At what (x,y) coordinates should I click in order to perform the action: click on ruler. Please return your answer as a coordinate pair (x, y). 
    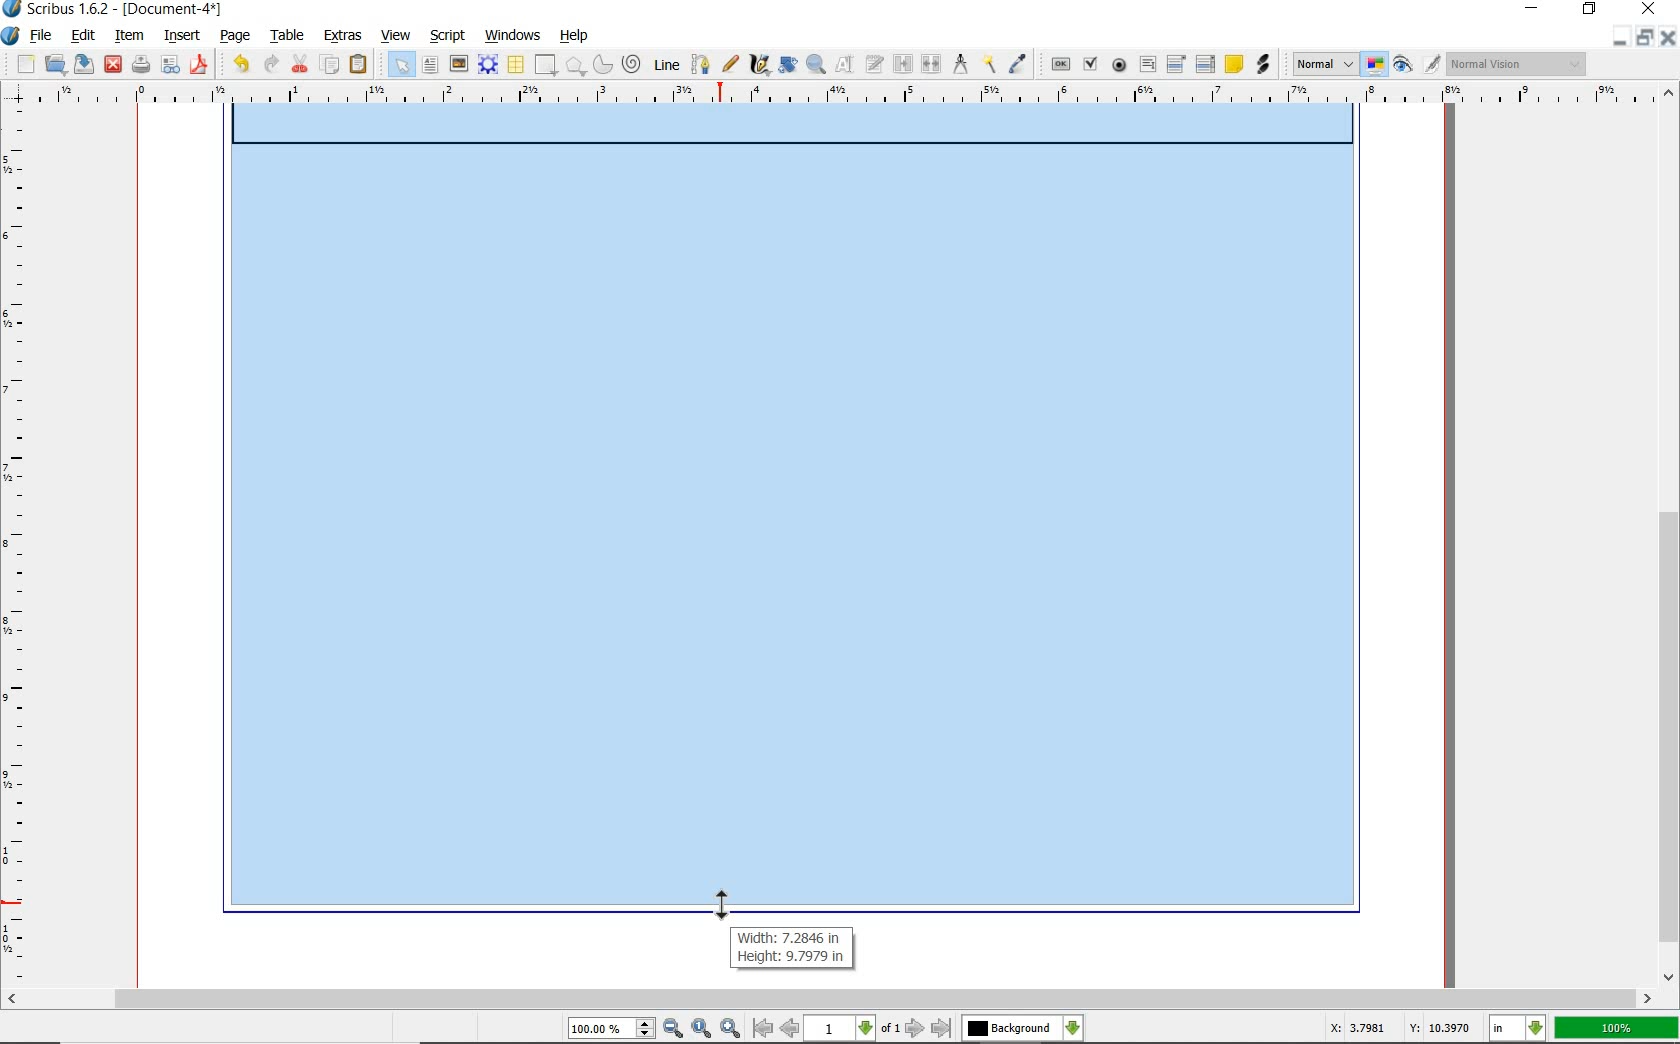
    Looking at the image, I should click on (843, 95).